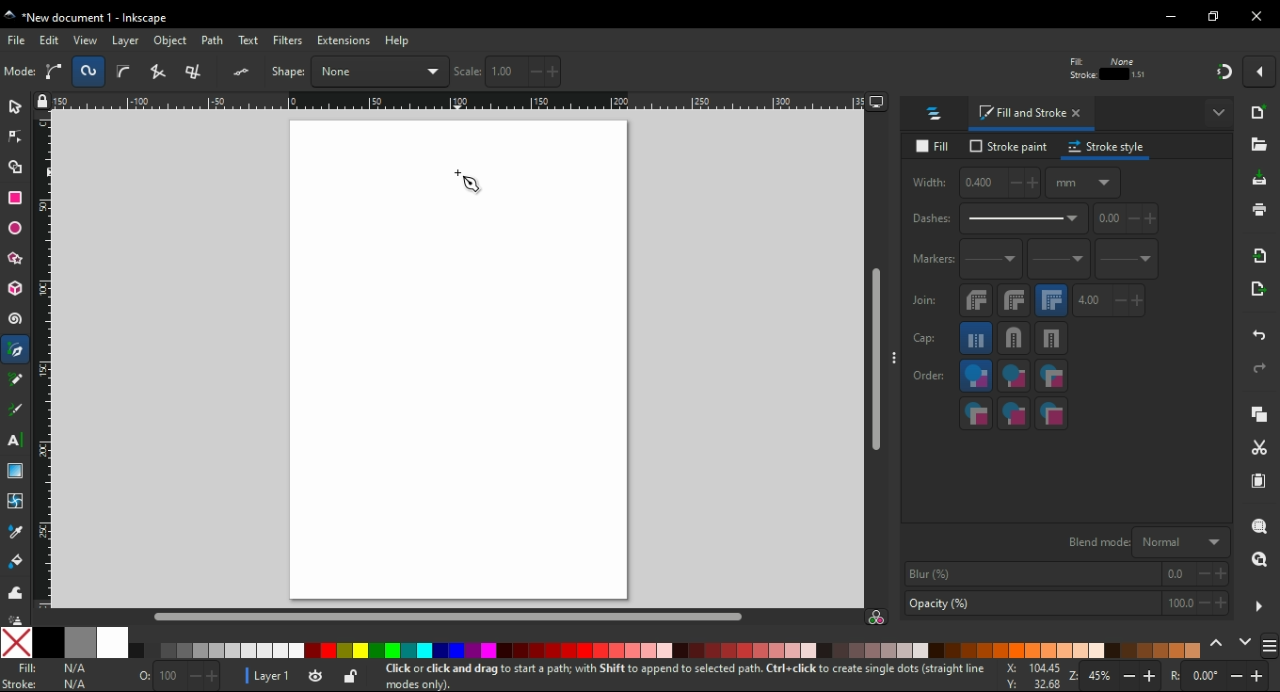 The height and width of the screenshot is (692, 1280). Describe the element at coordinates (1026, 677) in the screenshot. I see `X: -146.46 Y: 124.87` at that location.